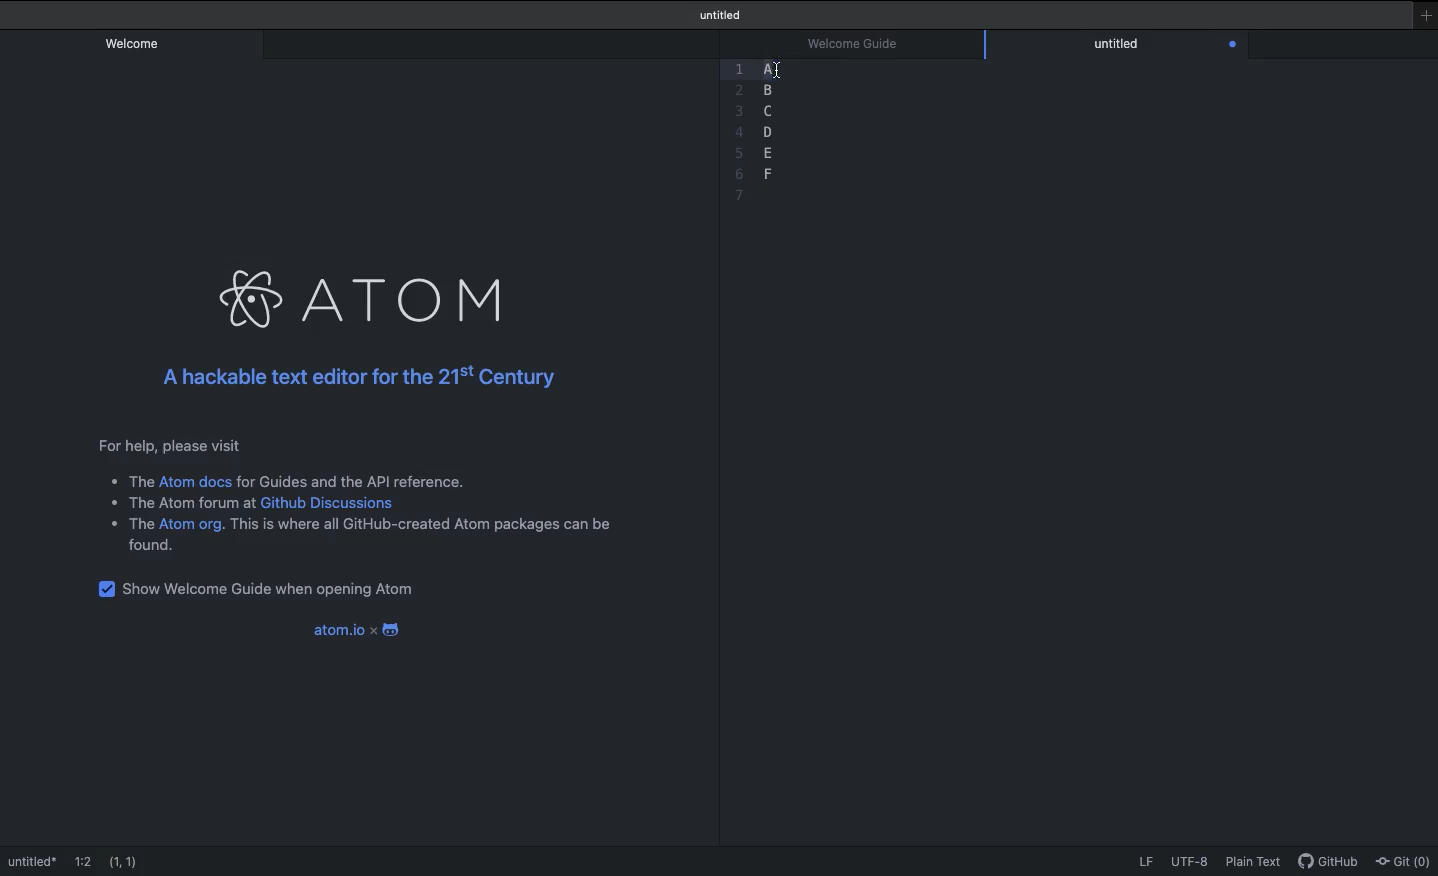 The width and height of the screenshot is (1438, 876). Describe the element at coordinates (1405, 862) in the screenshot. I see `Git` at that location.